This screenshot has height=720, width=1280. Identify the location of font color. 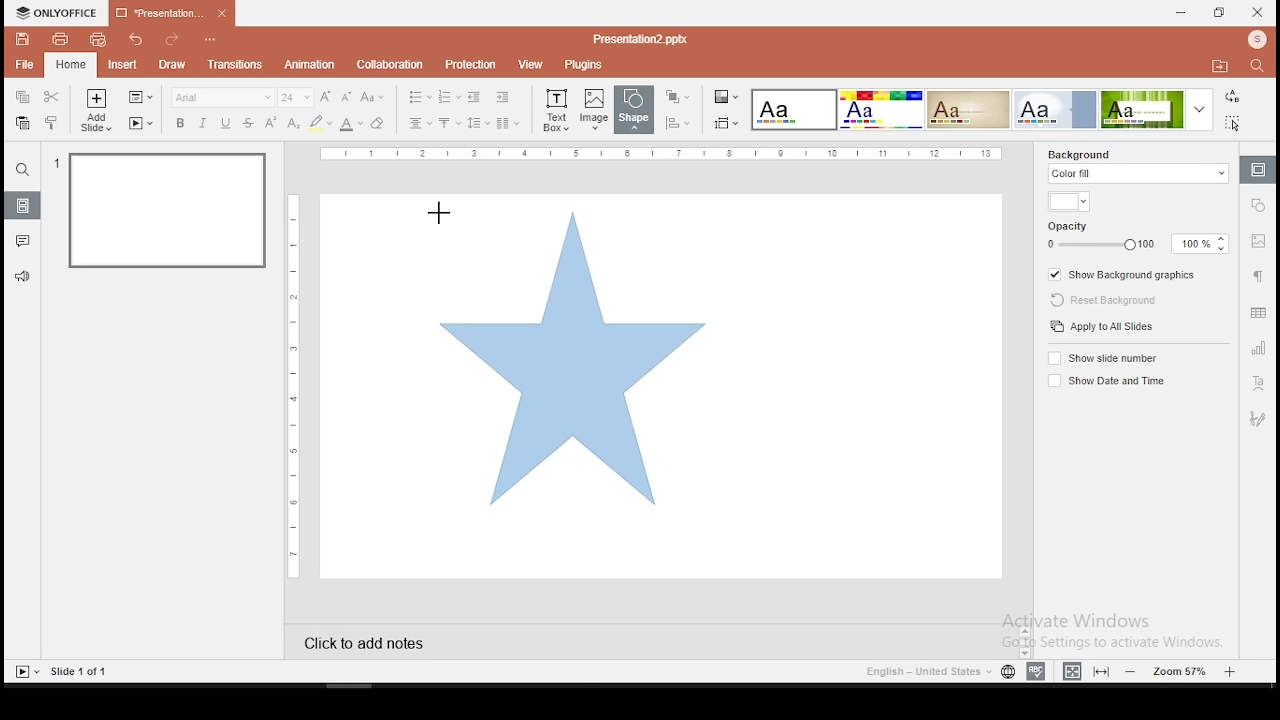
(351, 124).